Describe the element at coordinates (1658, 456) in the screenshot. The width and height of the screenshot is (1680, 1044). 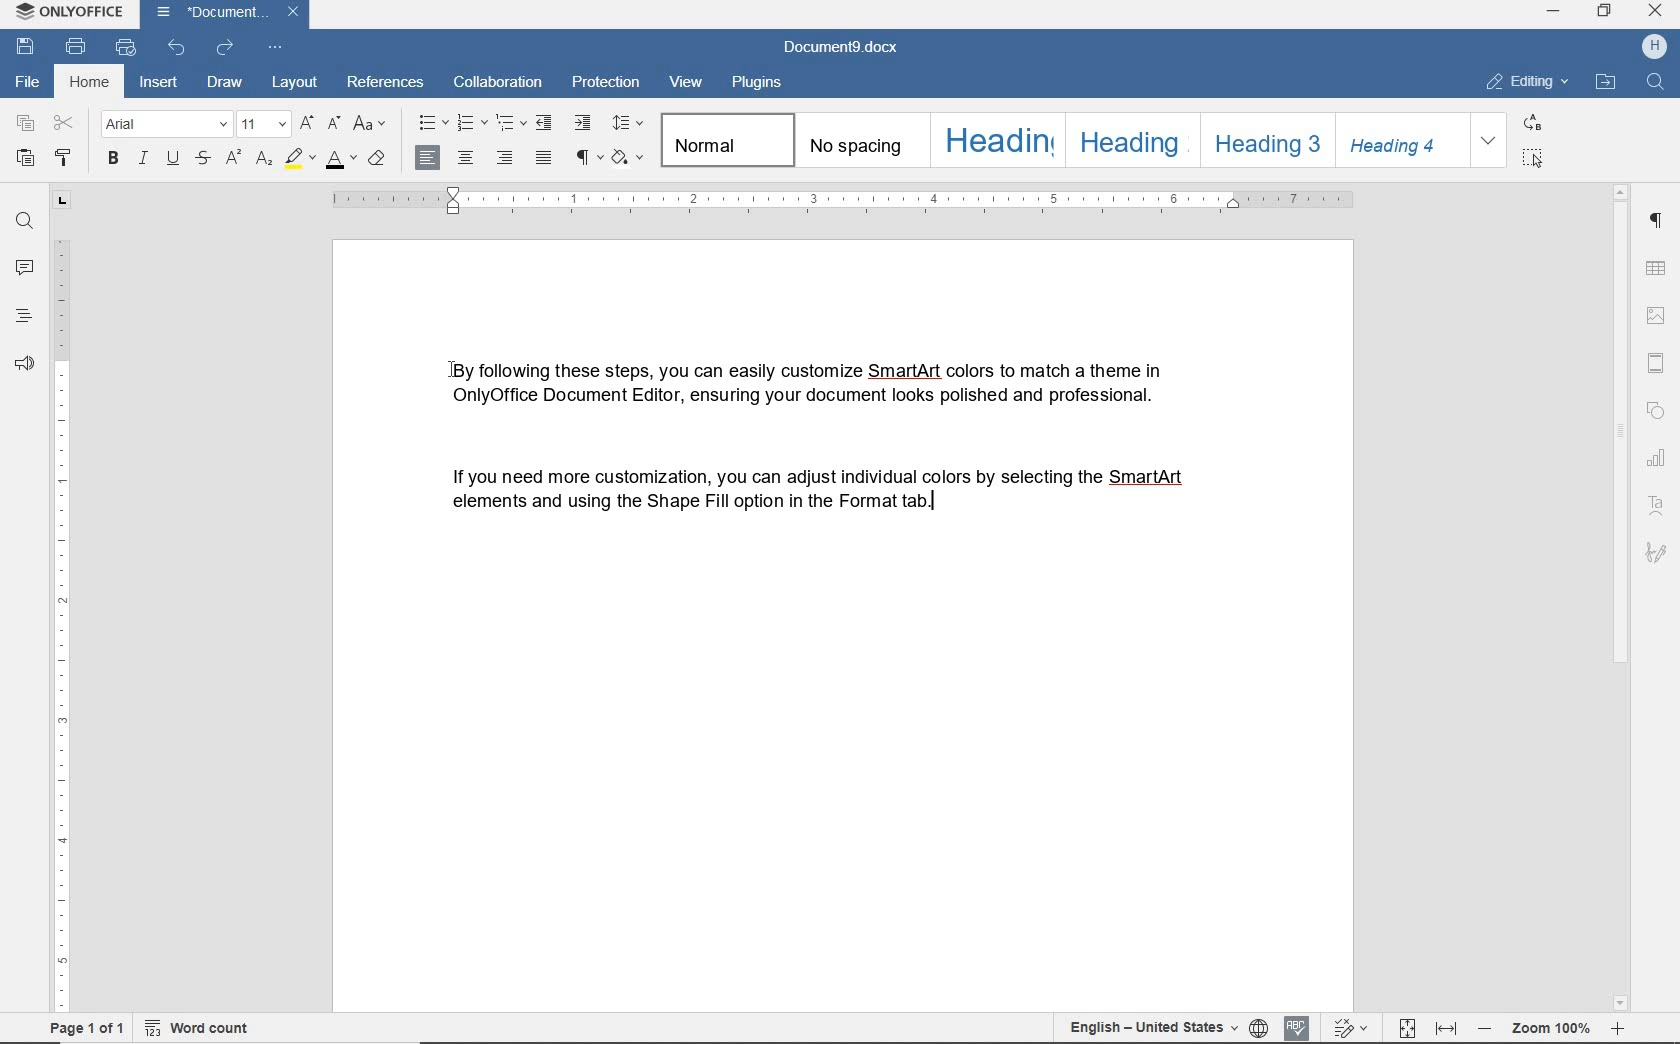
I see `chart` at that location.